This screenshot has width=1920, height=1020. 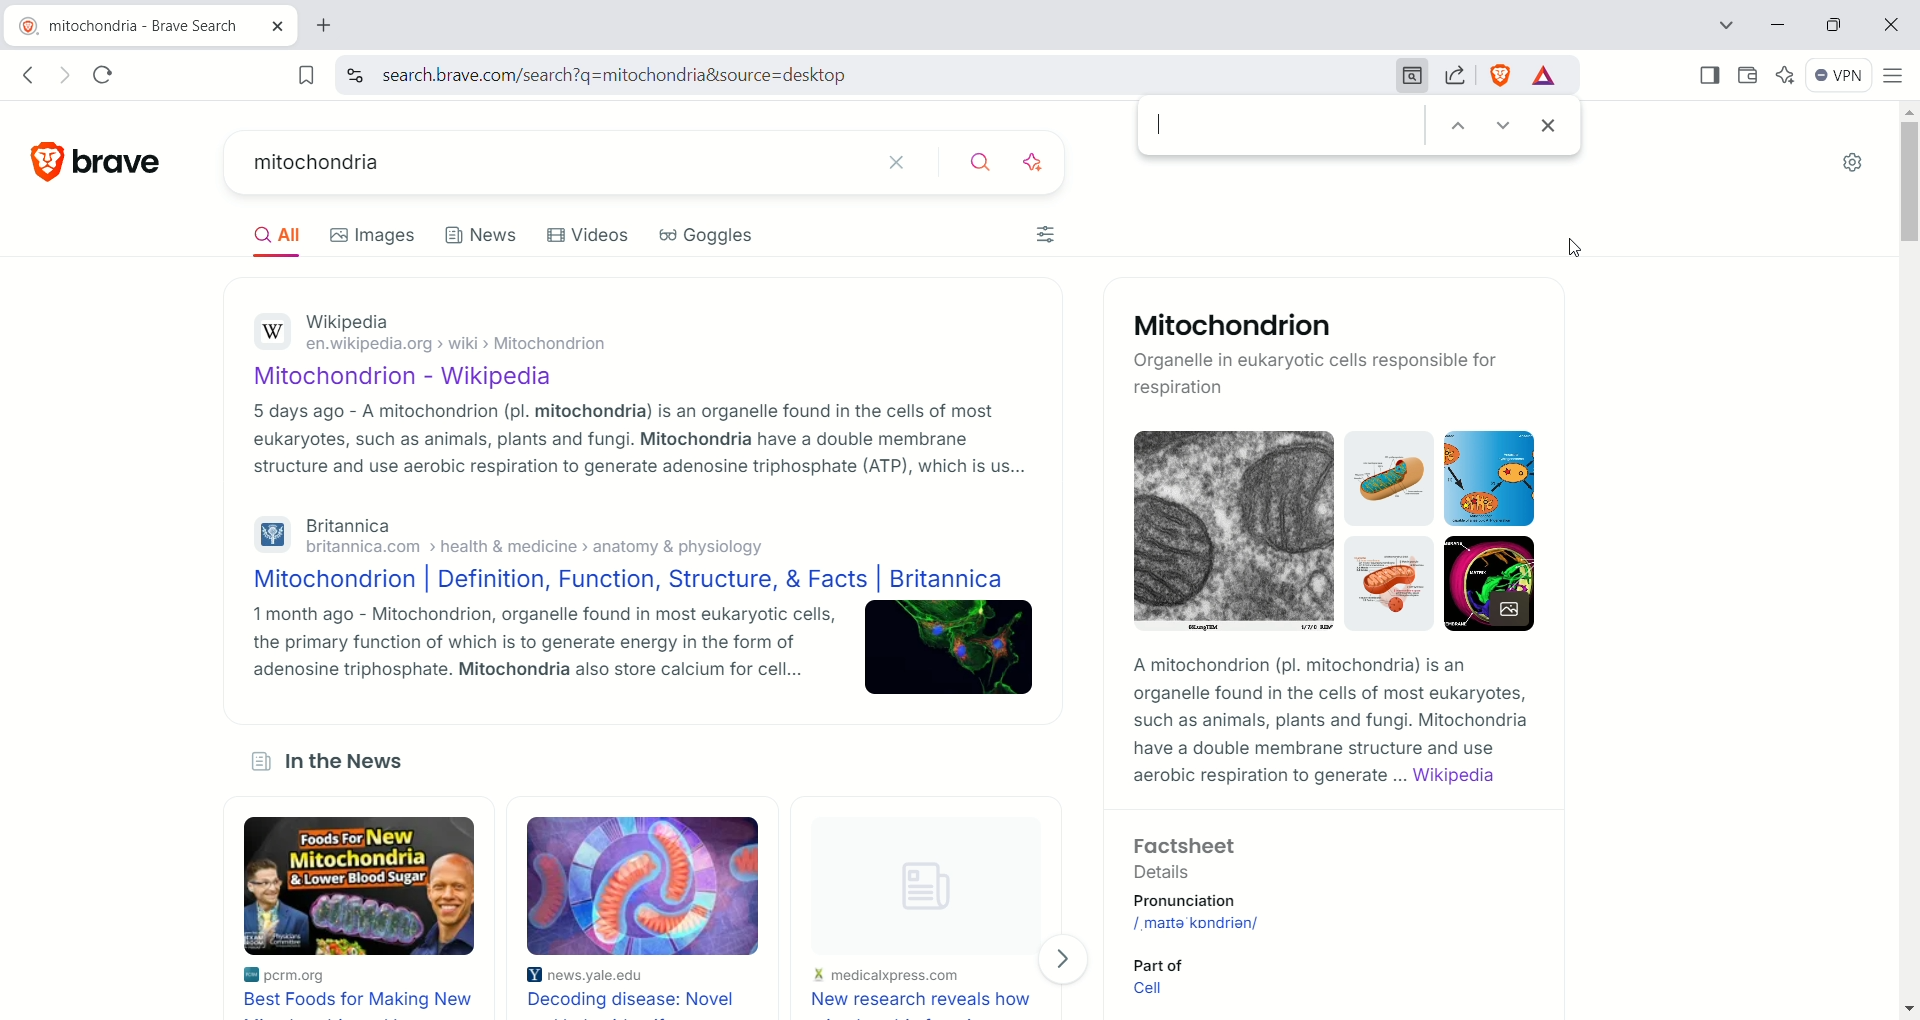 What do you see at coordinates (1499, 76) in the screenshot?
I see `brave shield` at bounding box center [1499, 76].